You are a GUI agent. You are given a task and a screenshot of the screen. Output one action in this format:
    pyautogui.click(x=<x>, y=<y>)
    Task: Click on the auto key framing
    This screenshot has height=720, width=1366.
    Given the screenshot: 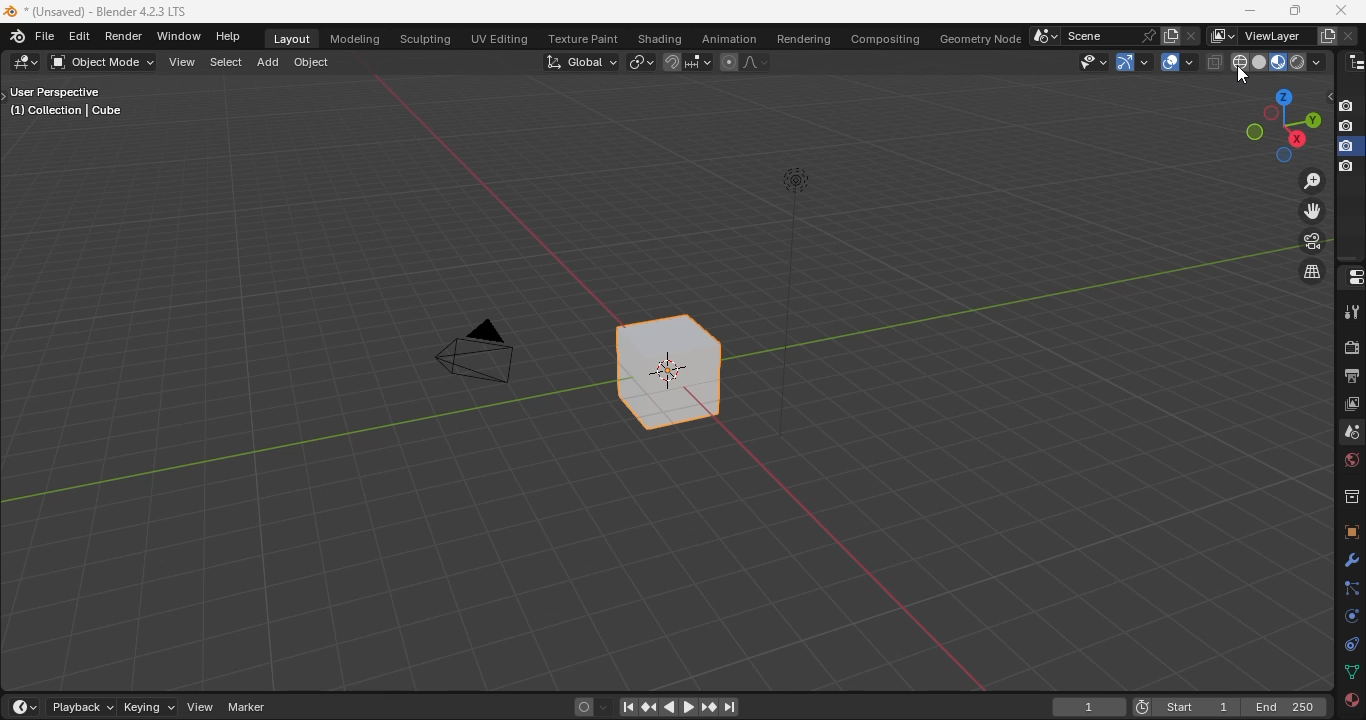 What is the action you would take?
    pyautogui.click(x=607, y=708)
    